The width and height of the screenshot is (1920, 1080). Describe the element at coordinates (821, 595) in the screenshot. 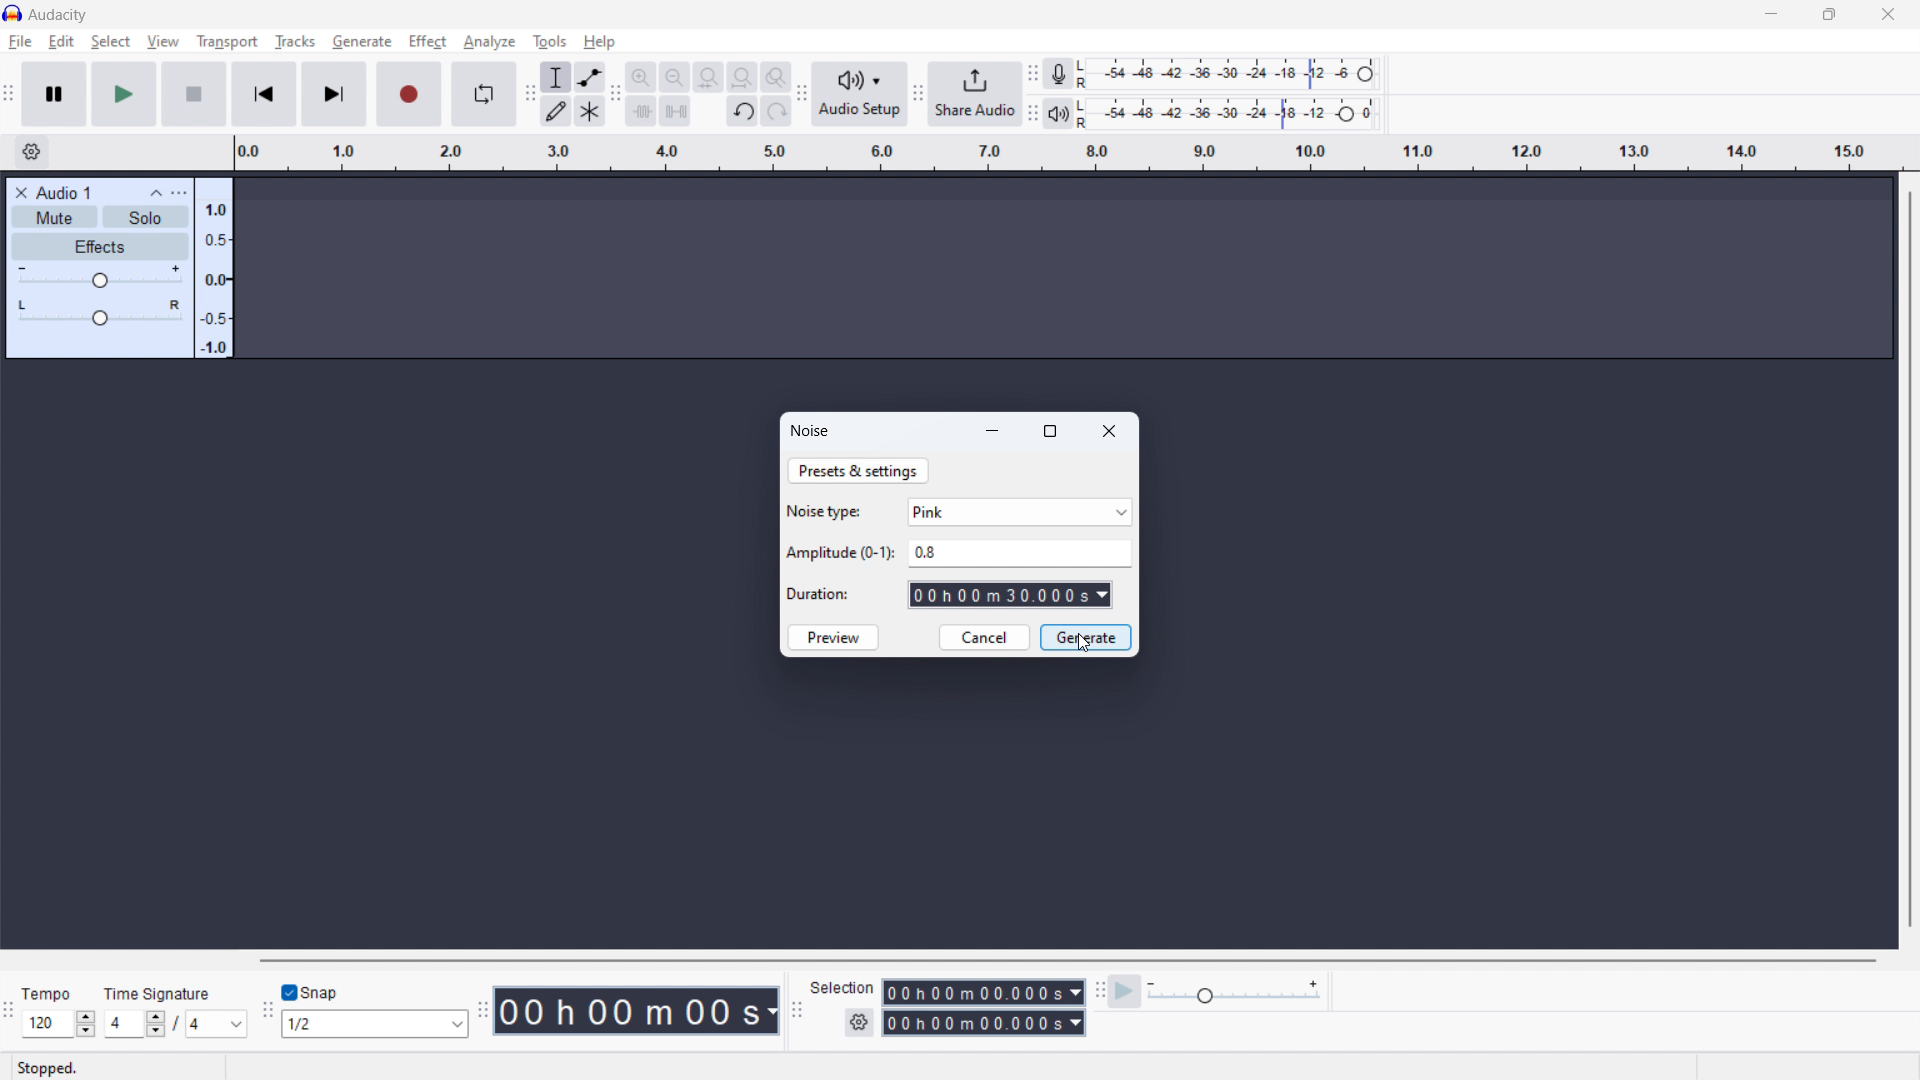

I see `Duration` at that location.